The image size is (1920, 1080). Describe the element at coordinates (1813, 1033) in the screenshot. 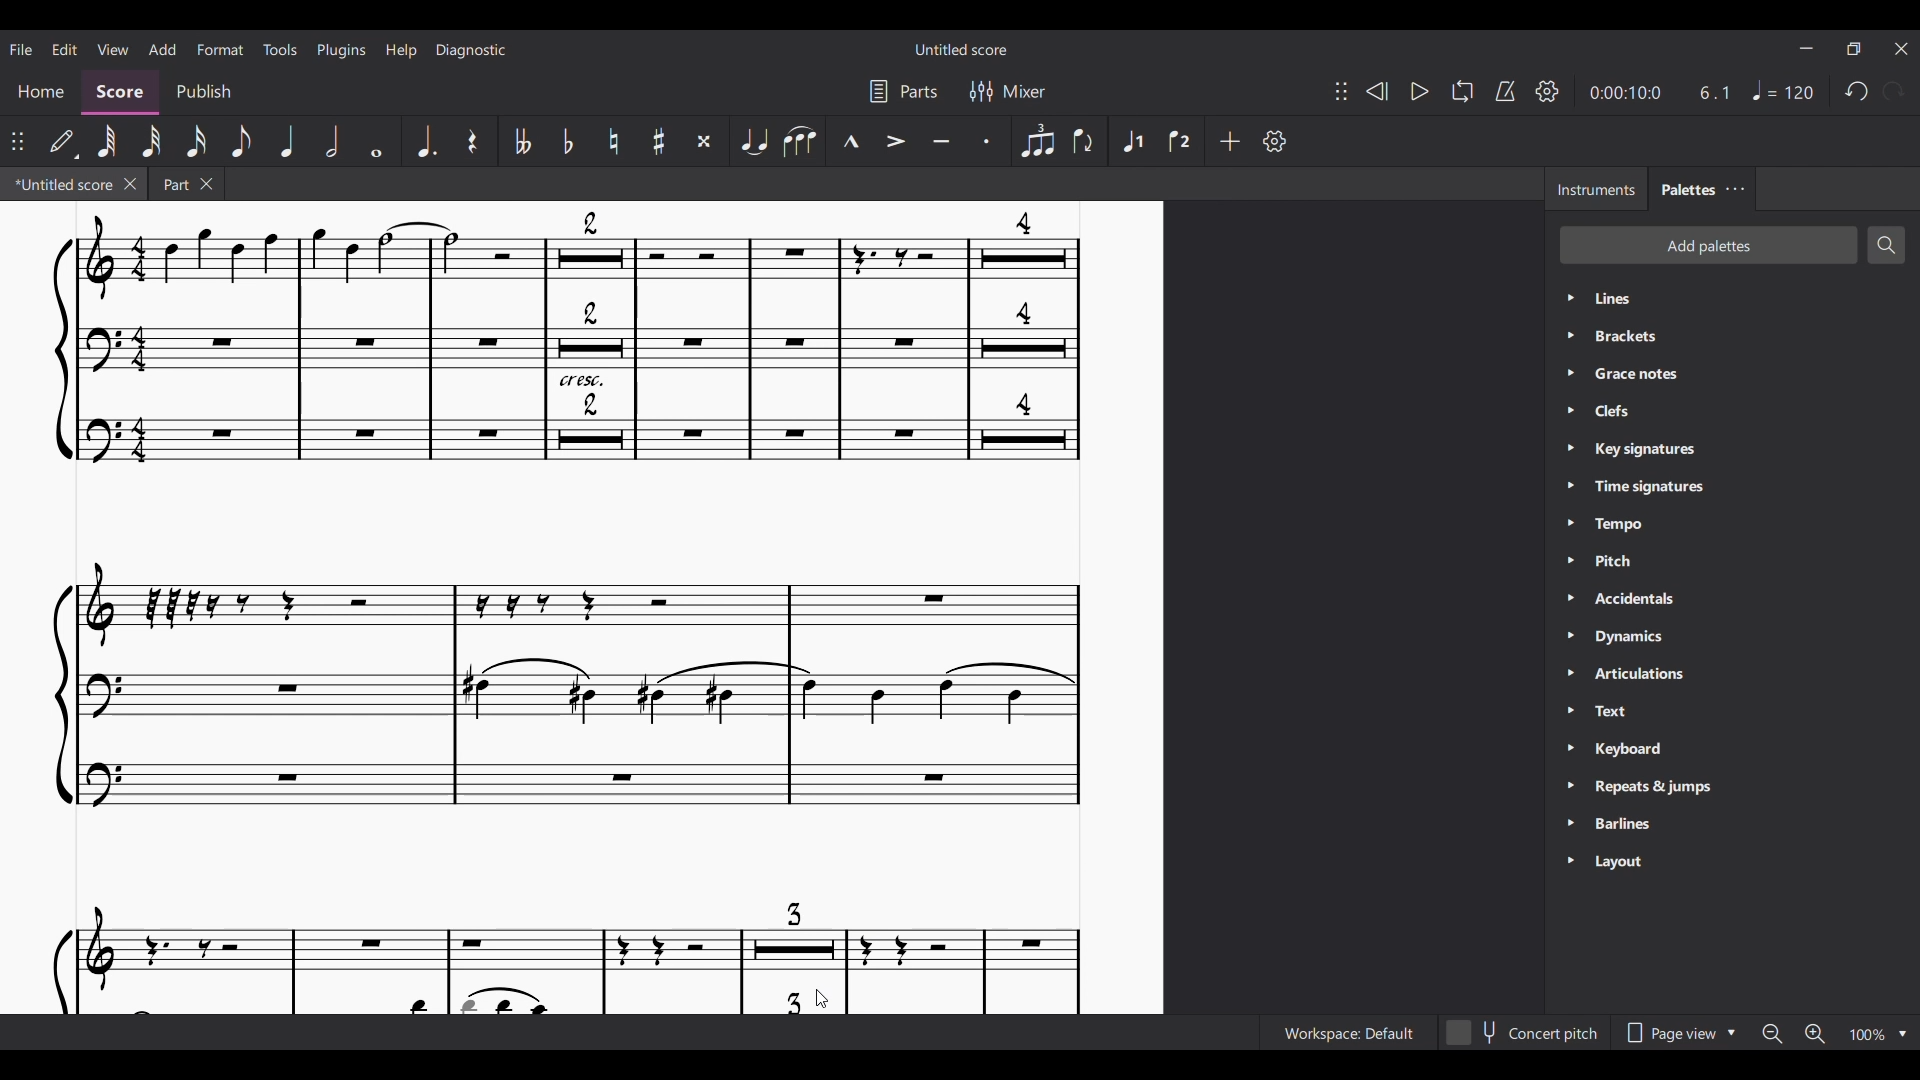

I see `Zoom in` at that location.